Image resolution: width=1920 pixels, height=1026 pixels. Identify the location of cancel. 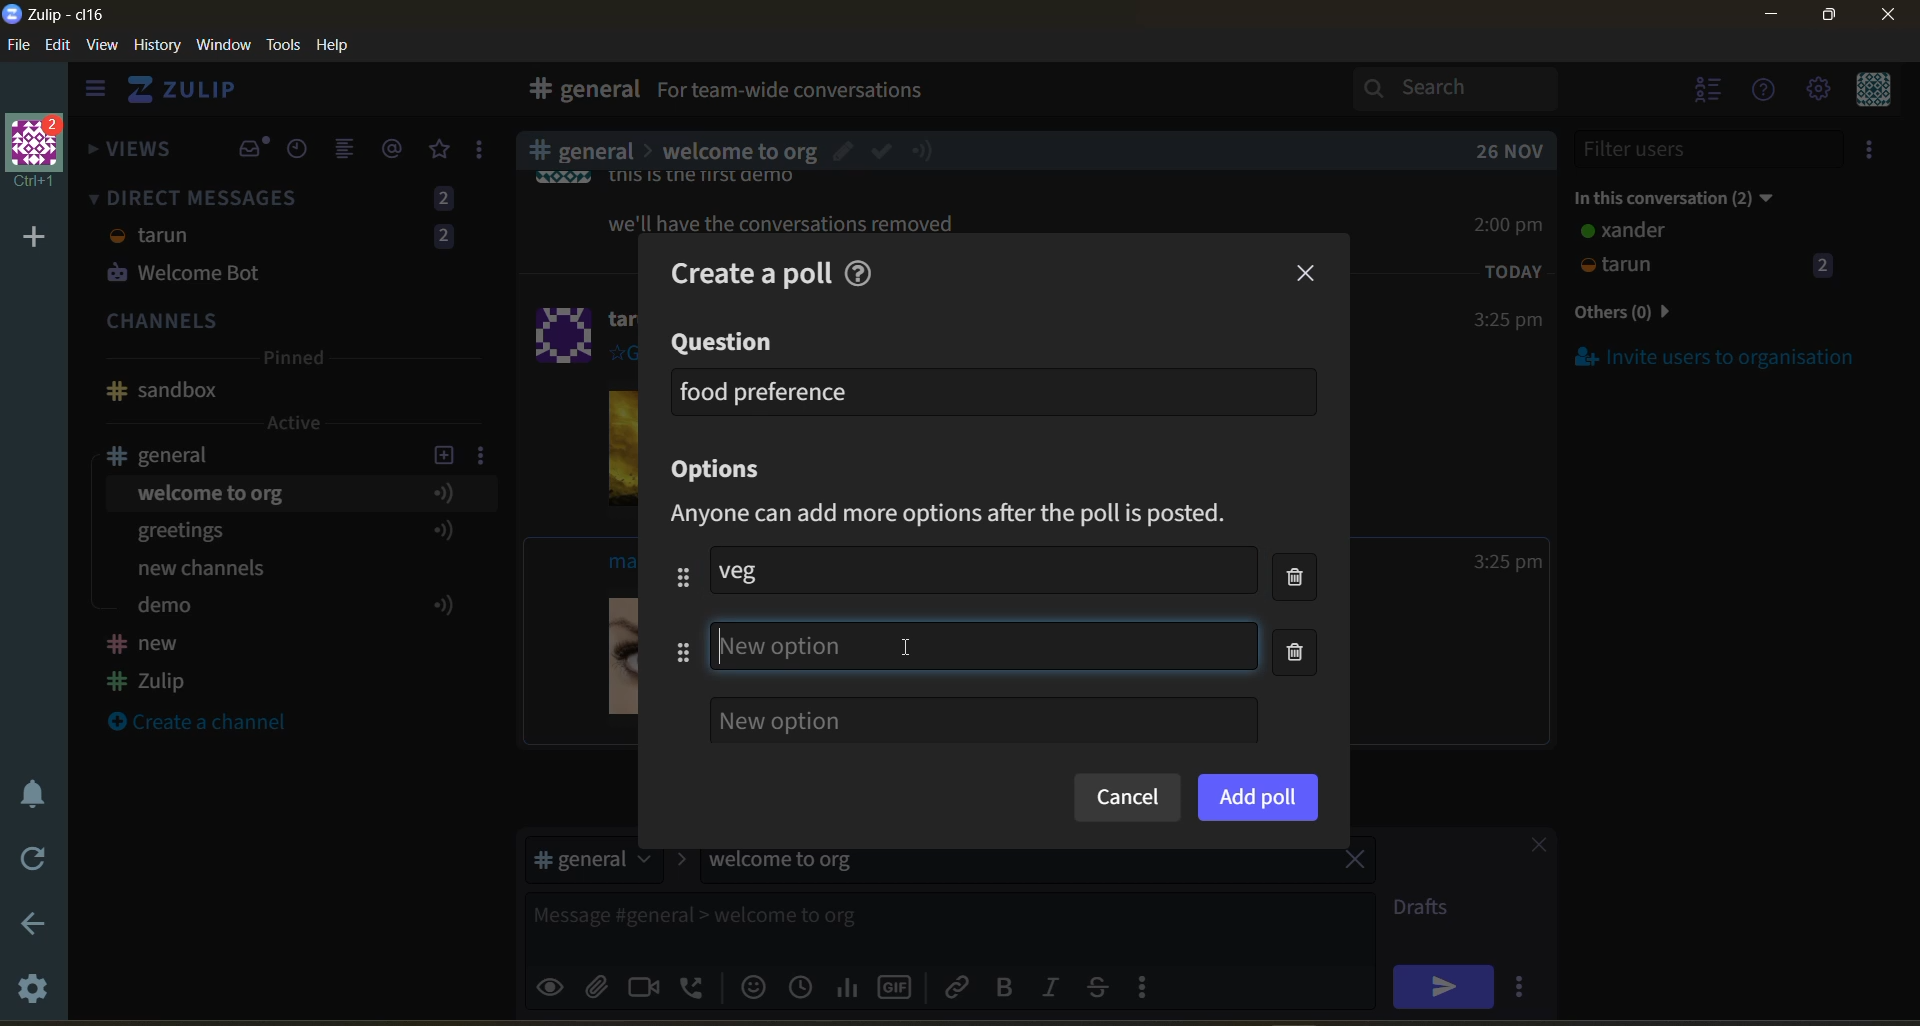
(1126, 799).